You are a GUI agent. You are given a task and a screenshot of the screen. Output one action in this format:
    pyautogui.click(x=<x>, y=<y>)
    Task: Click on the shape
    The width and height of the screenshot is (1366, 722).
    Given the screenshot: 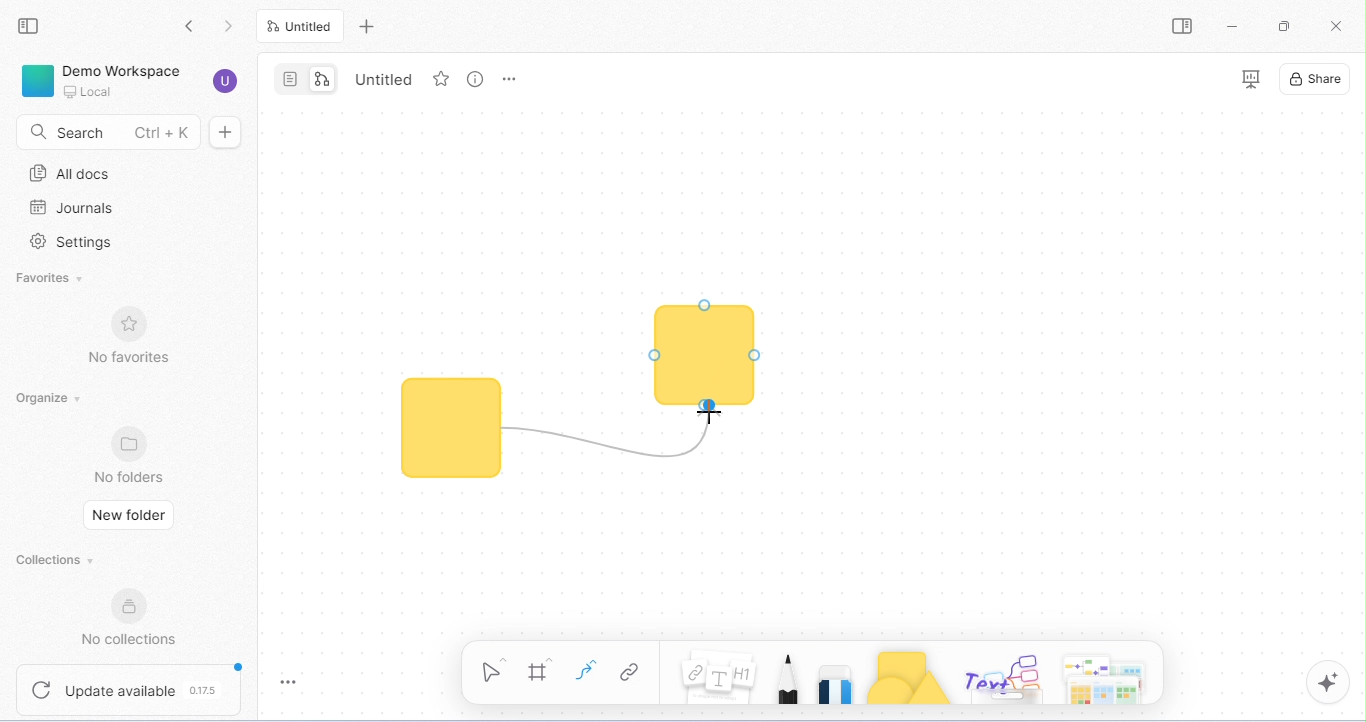 What is the action you would take?
    pyautogui.click(x=448, y=428)
    